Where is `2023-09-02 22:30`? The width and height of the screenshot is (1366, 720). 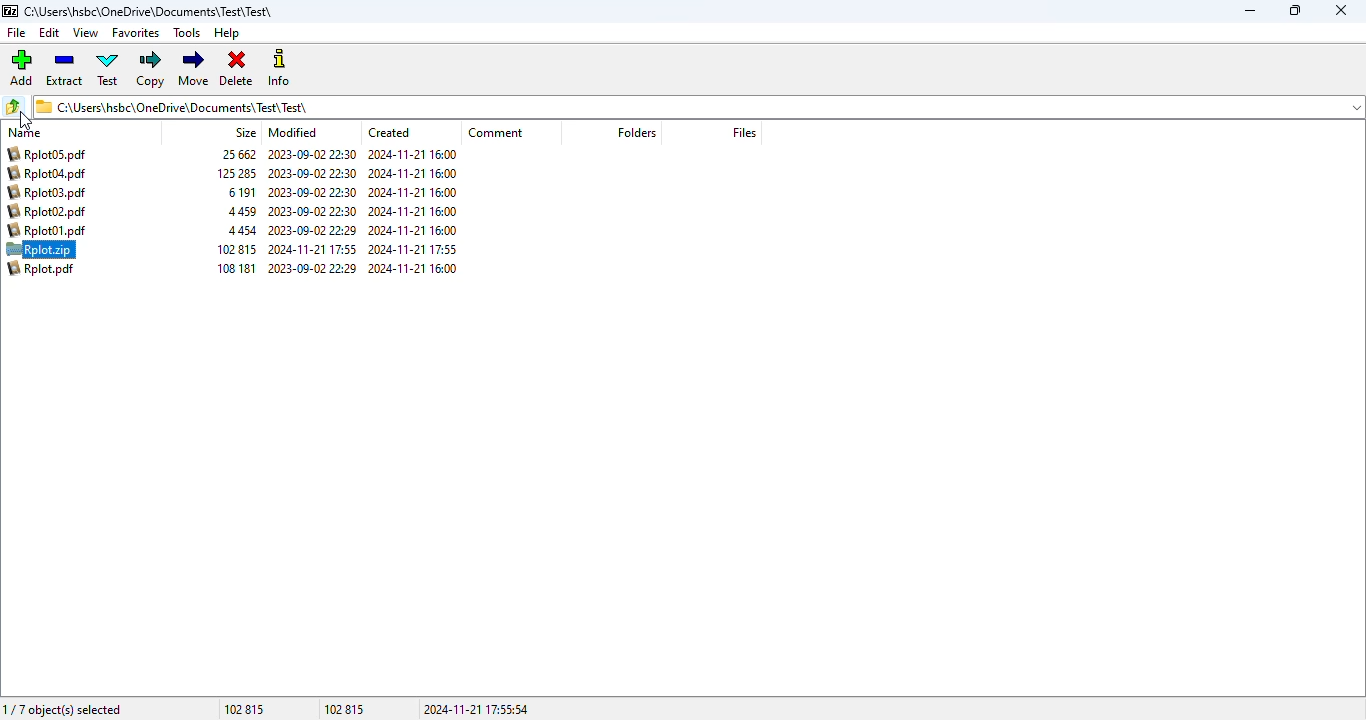
2023-09-02 22:30 is located at coordinates (311, 193).